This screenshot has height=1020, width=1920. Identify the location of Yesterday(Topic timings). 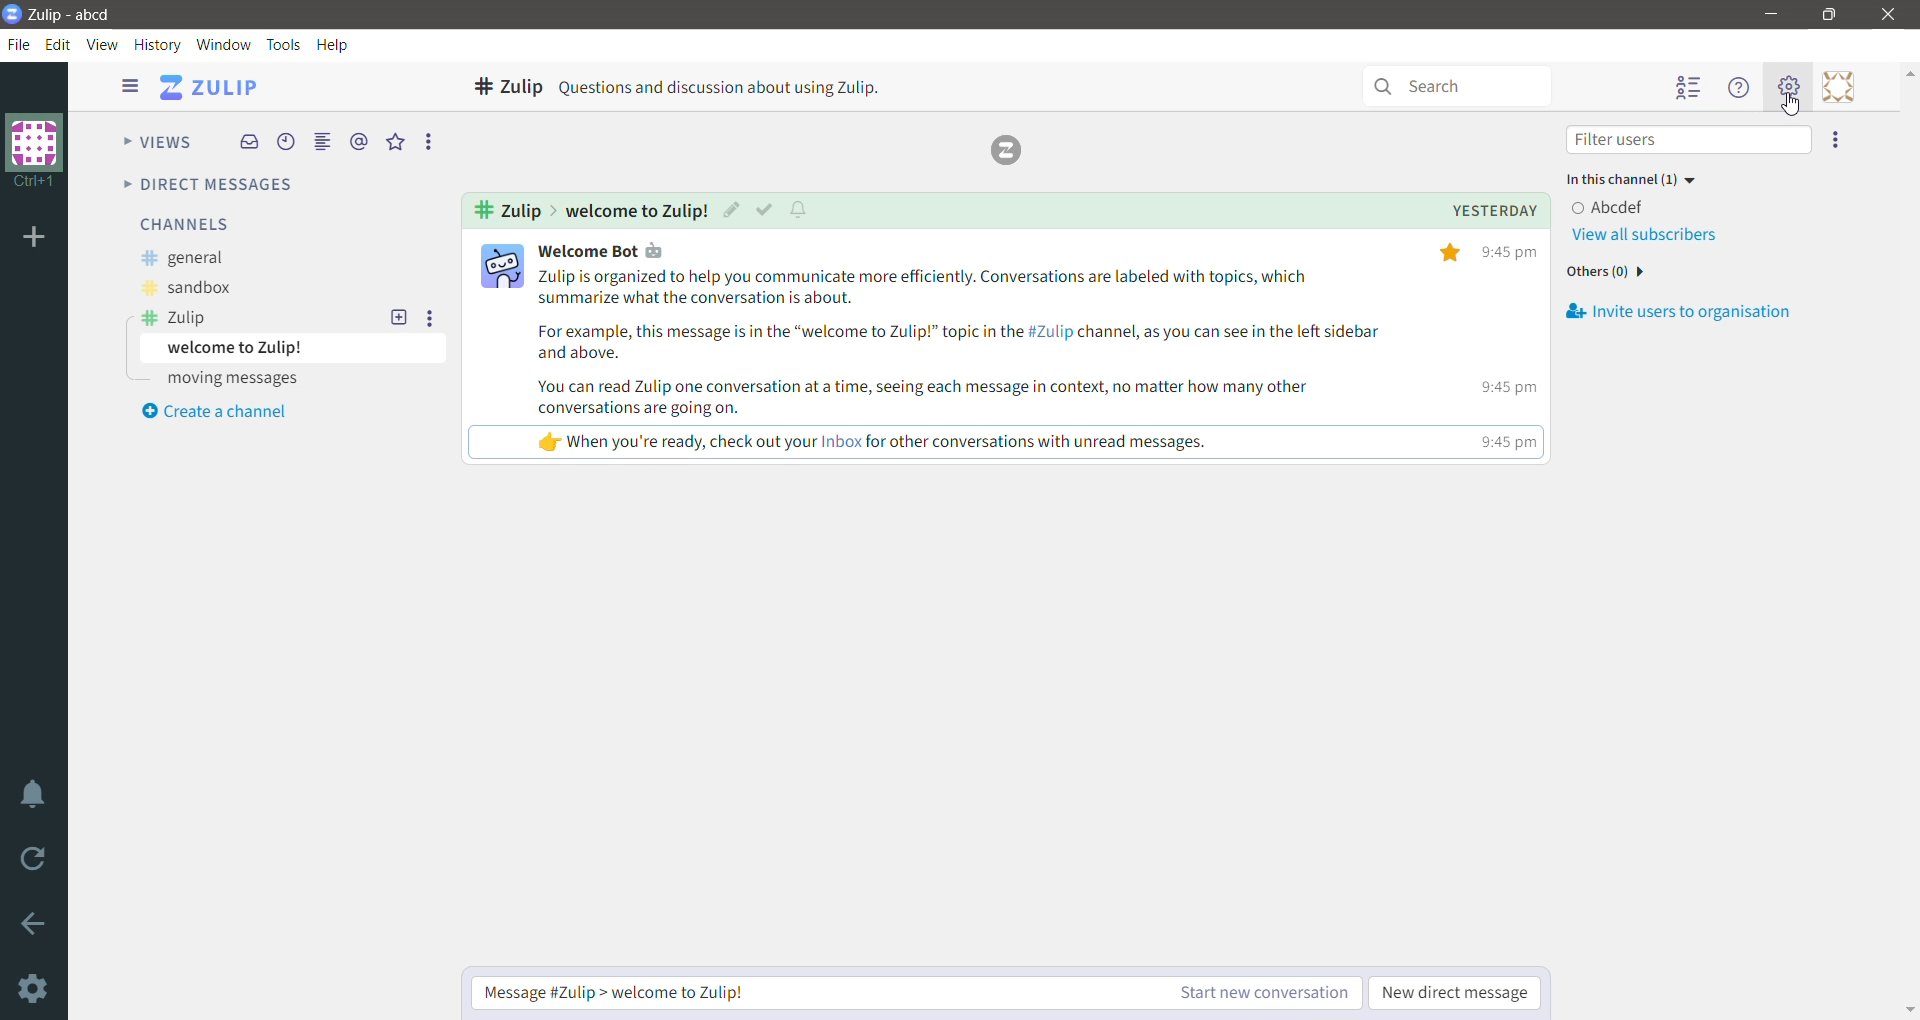
(1498, 211).